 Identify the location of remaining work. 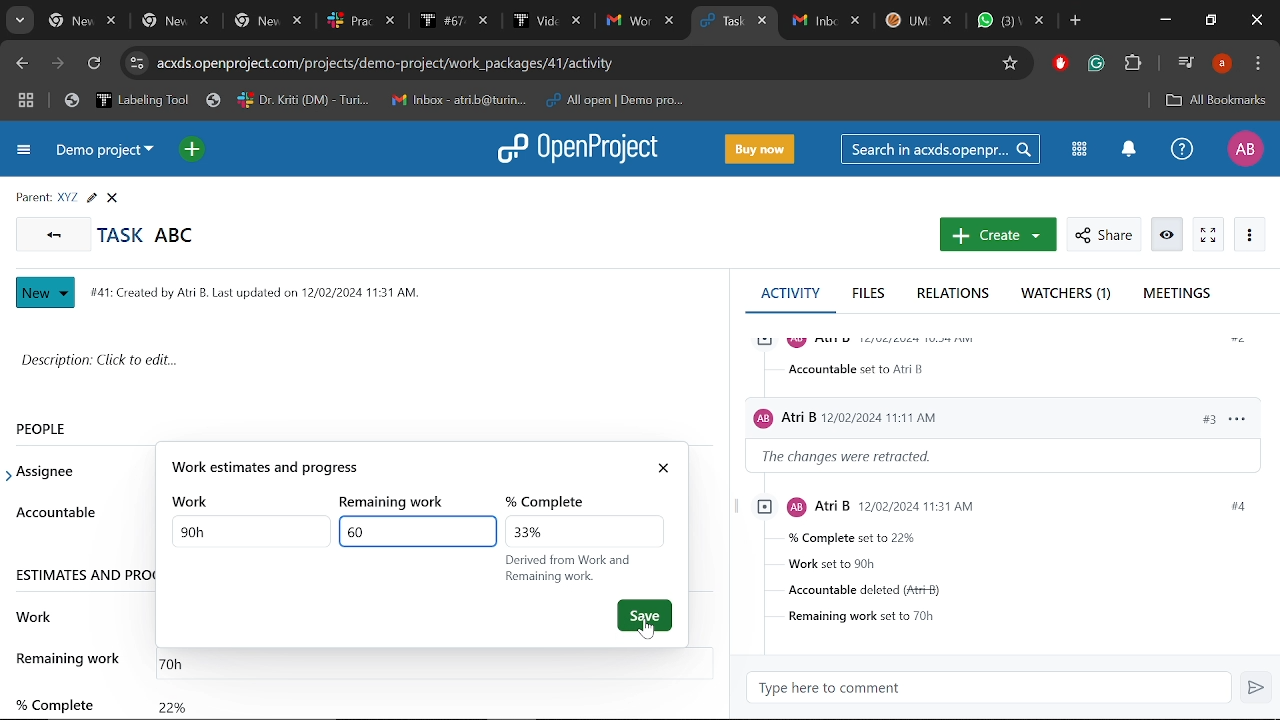
(399, 503).